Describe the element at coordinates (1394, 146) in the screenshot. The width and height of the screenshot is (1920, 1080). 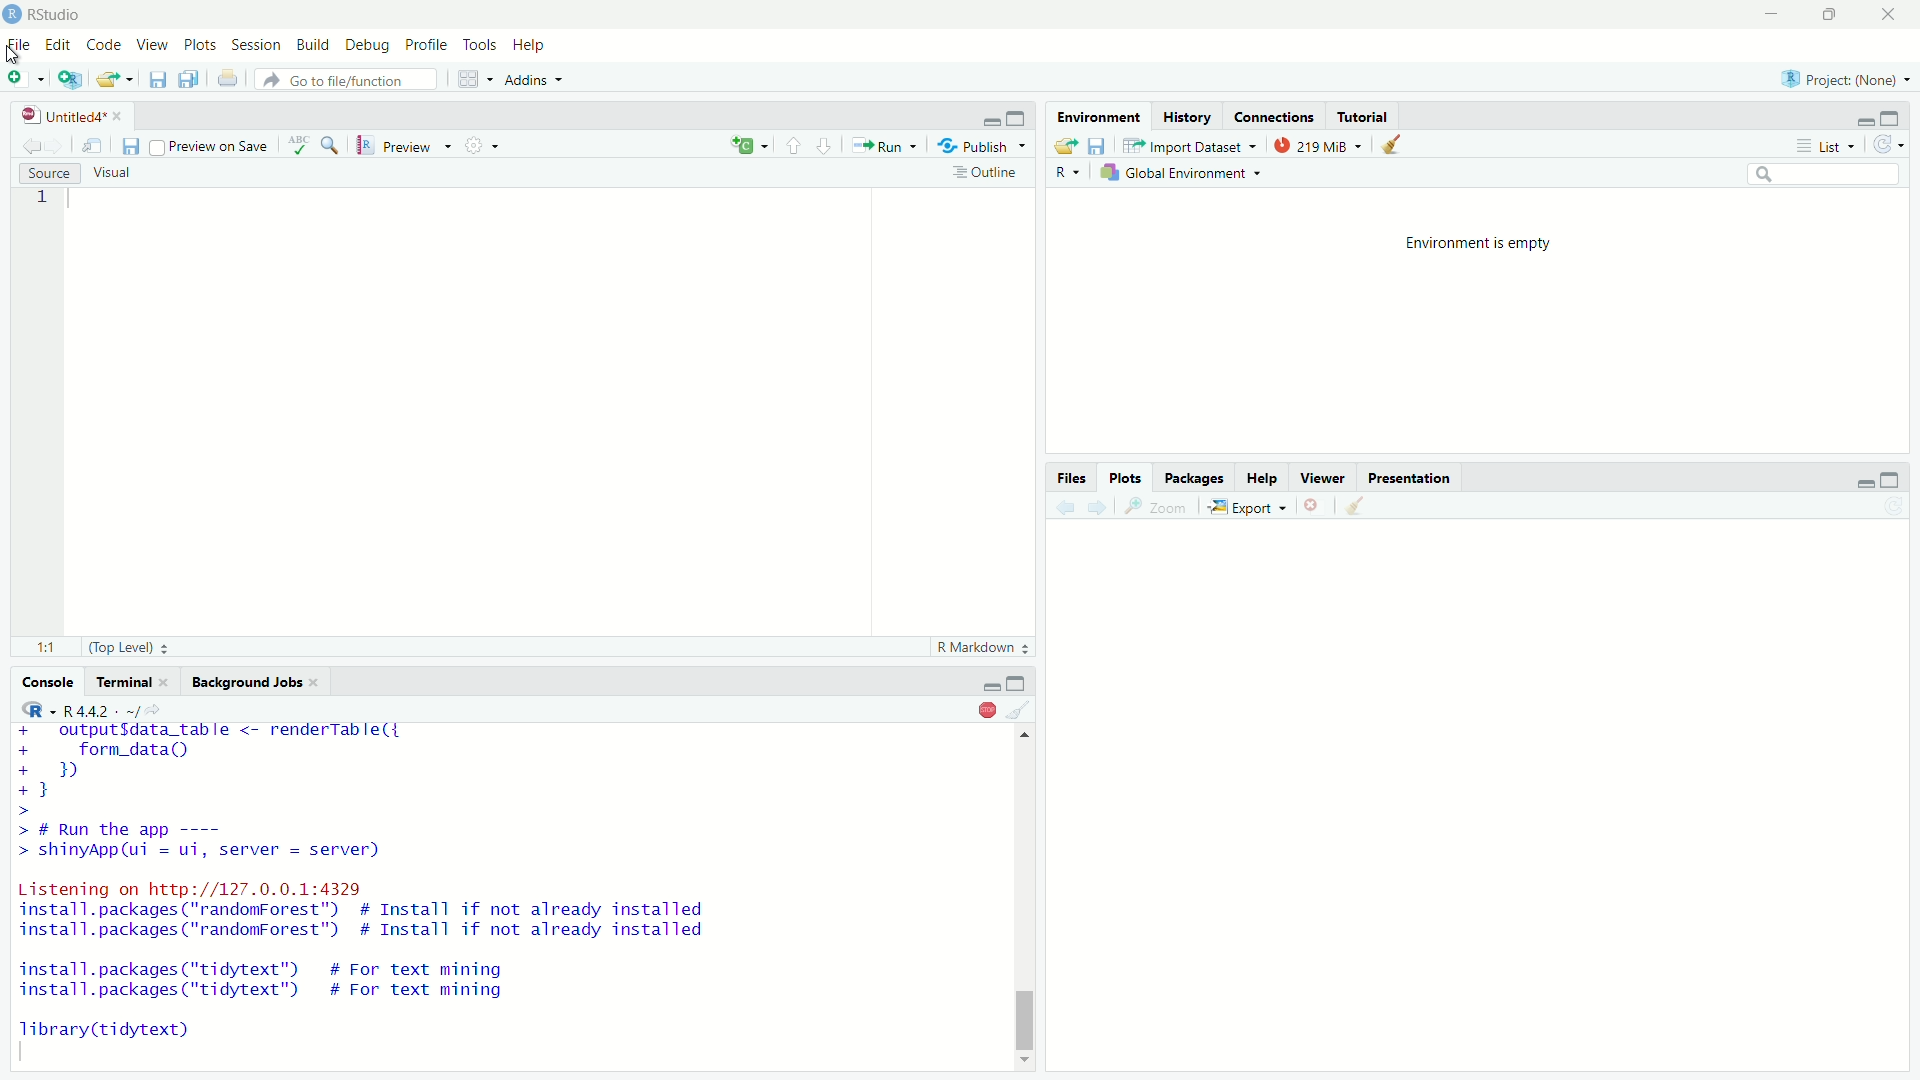
I see `clear objects from workspace` at that location.